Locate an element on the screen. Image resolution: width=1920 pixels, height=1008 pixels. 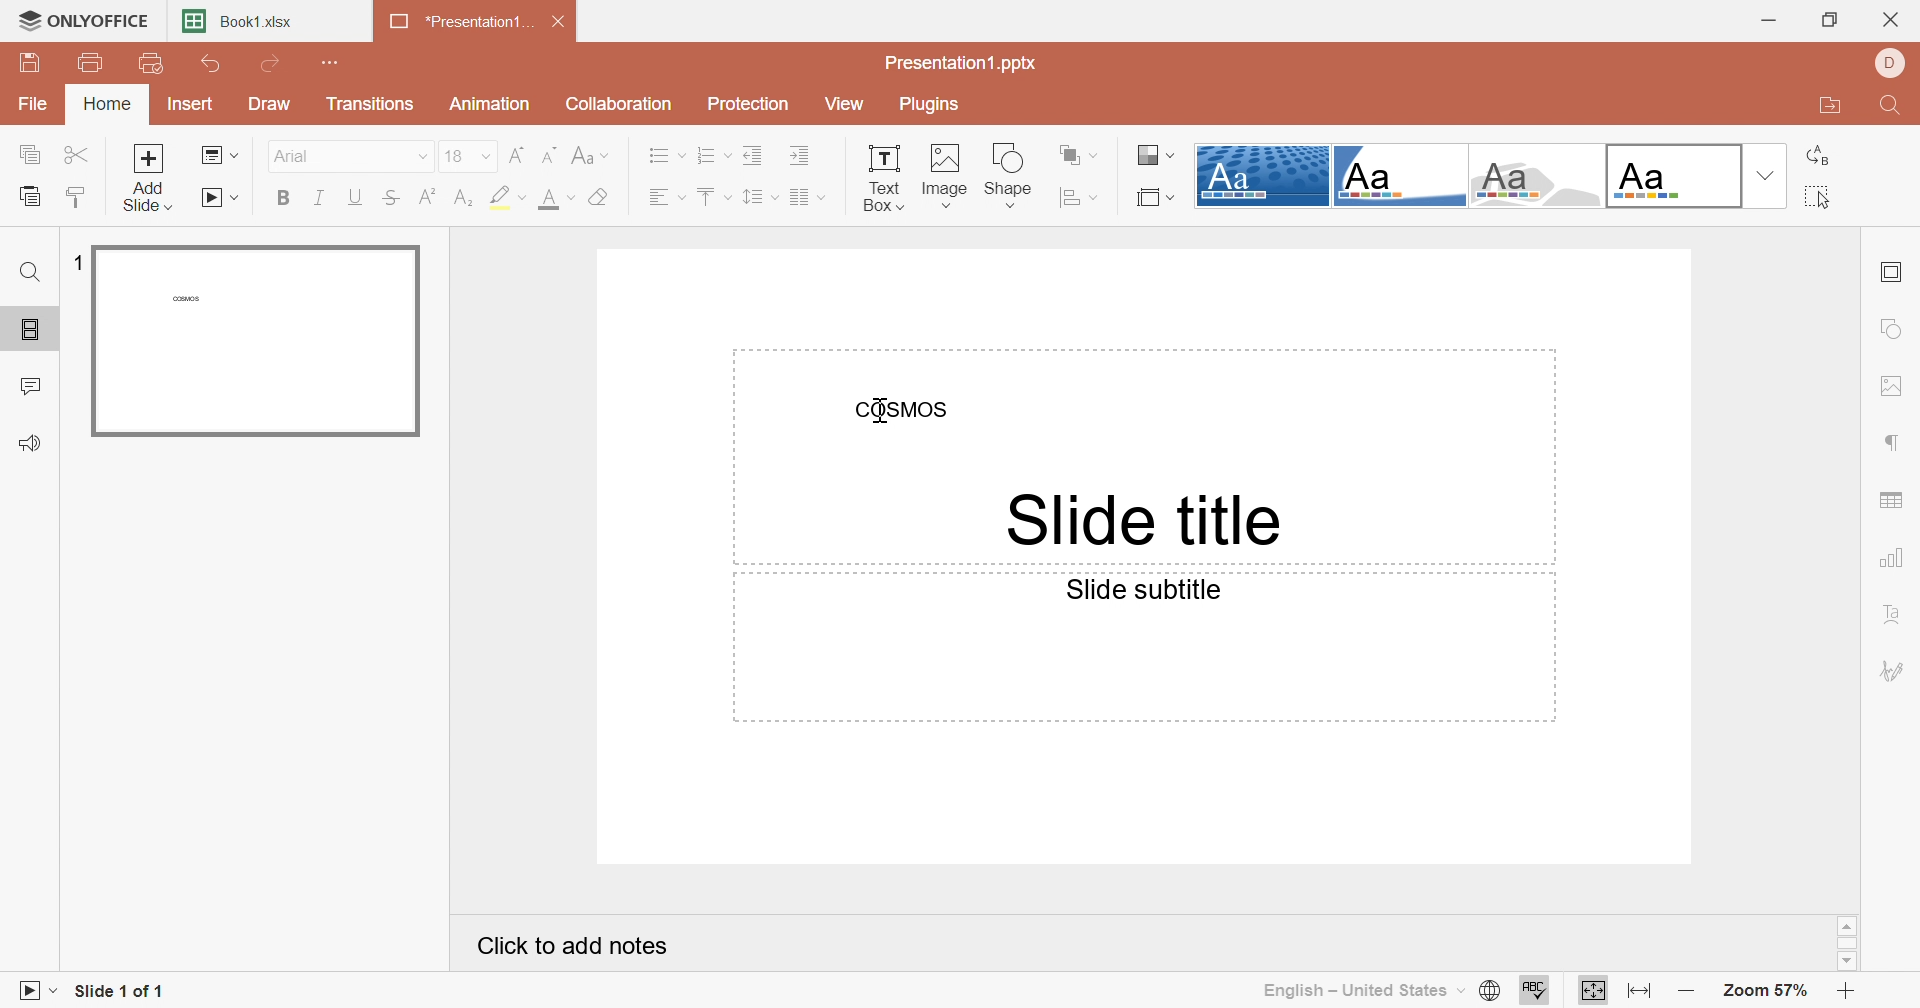
Scroll Bar is located at coordinates (1847, 942).